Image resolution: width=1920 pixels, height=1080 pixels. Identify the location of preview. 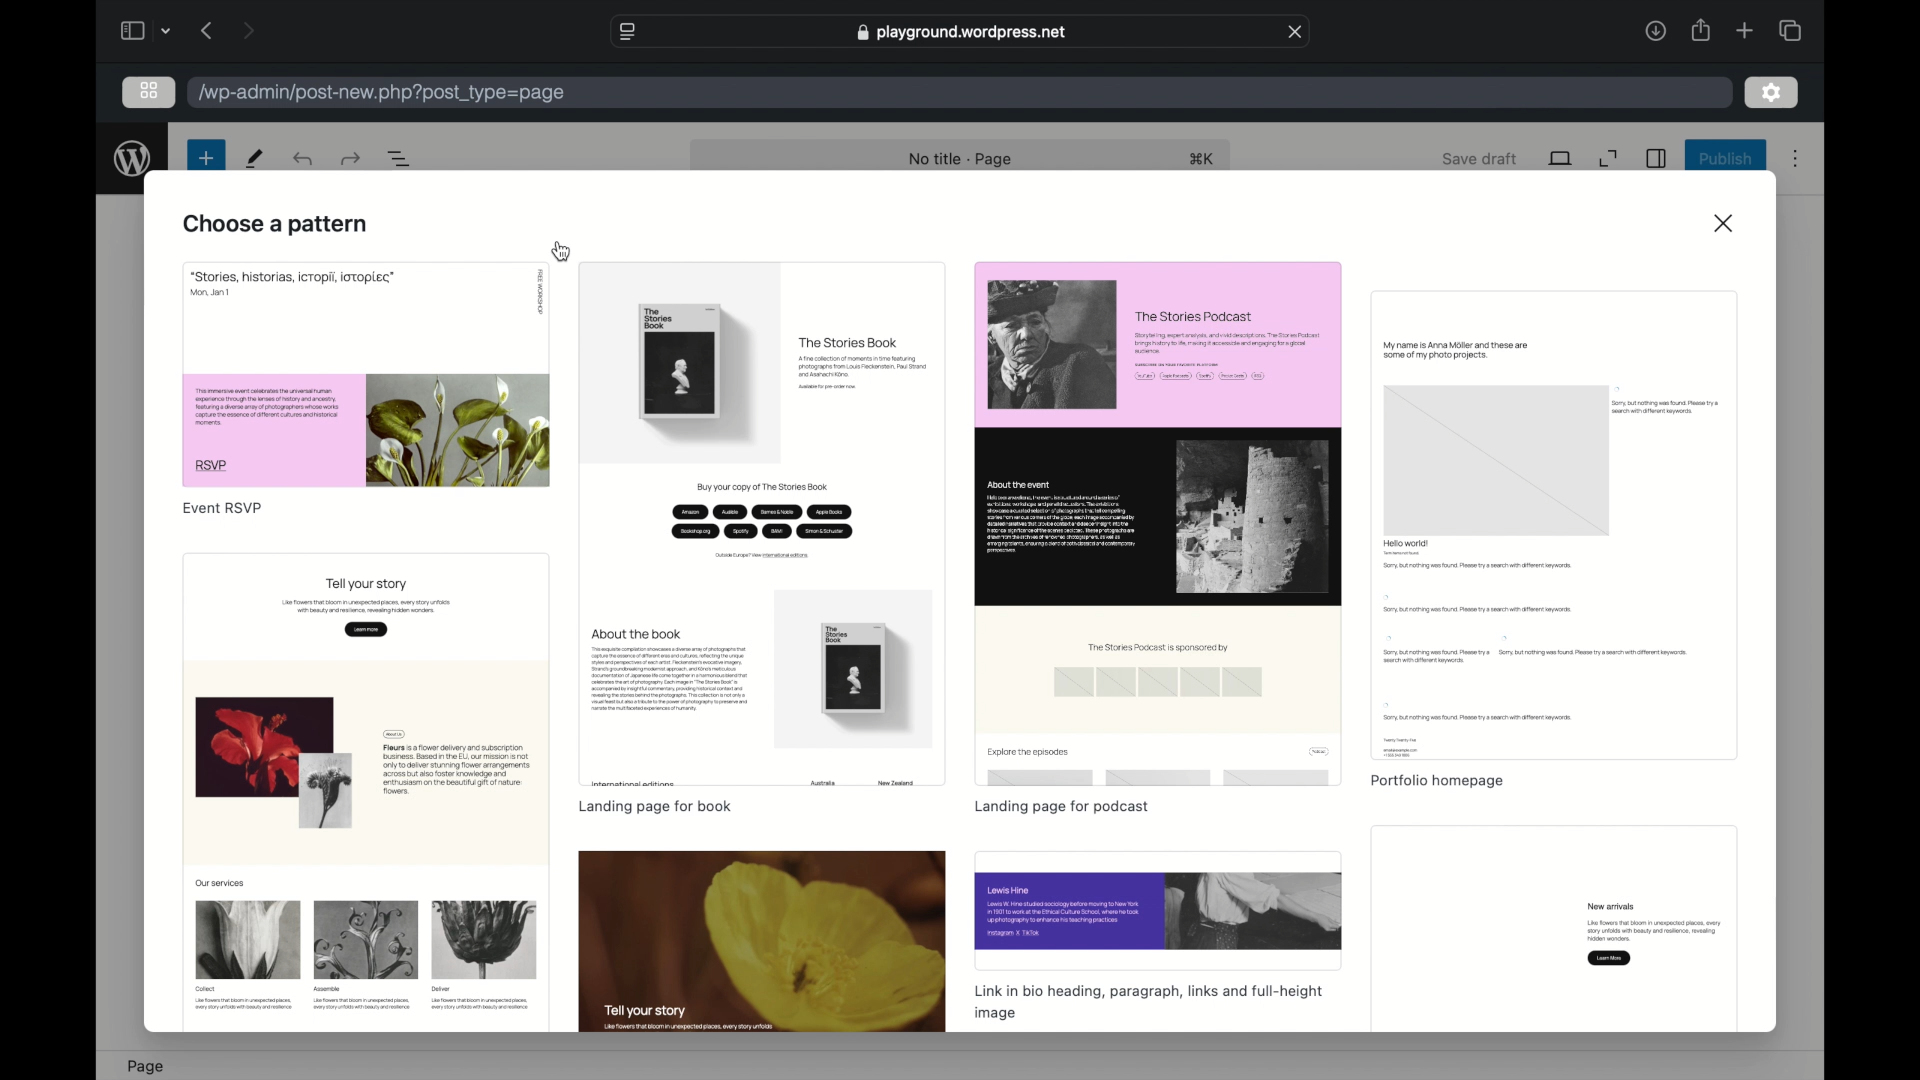
(1156, 525).